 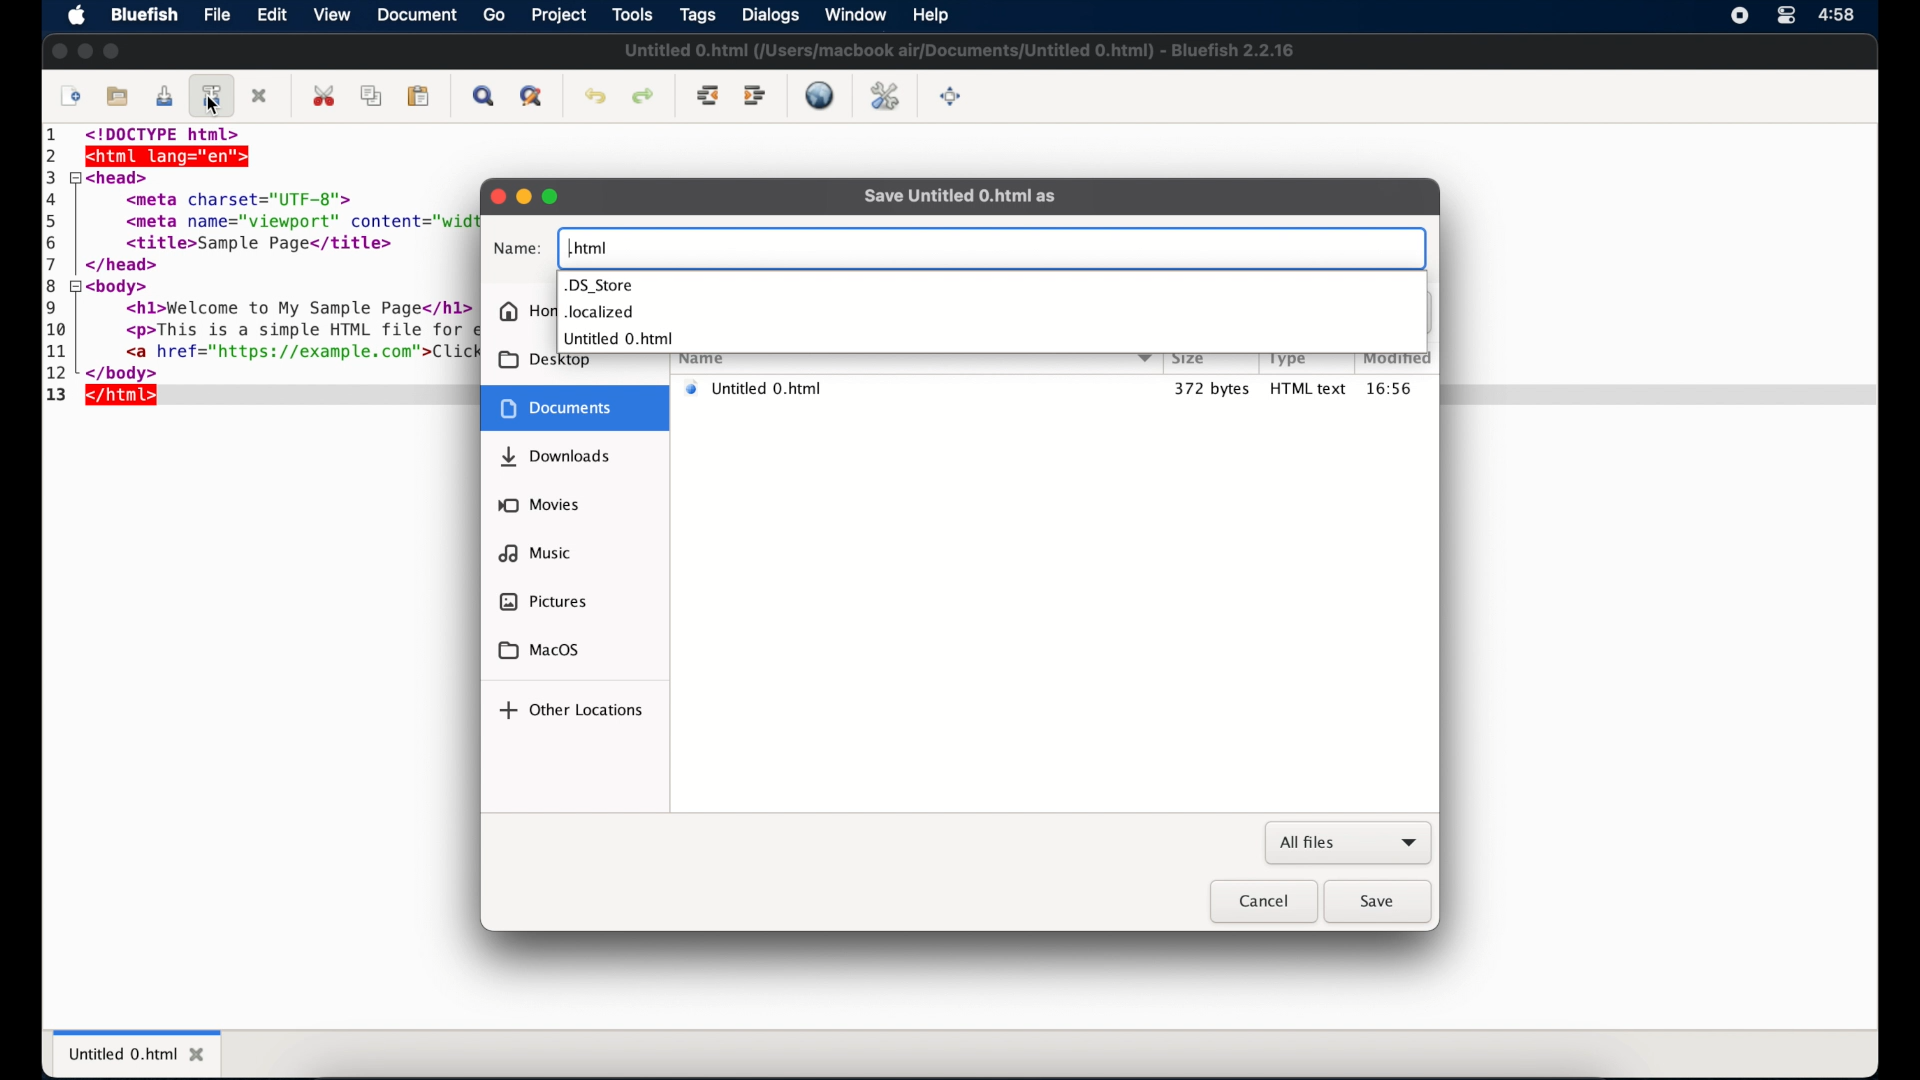 What do you see at coordinates (517, 250) in the screenshot?
I see `name:` at bounding box center [517, 250].